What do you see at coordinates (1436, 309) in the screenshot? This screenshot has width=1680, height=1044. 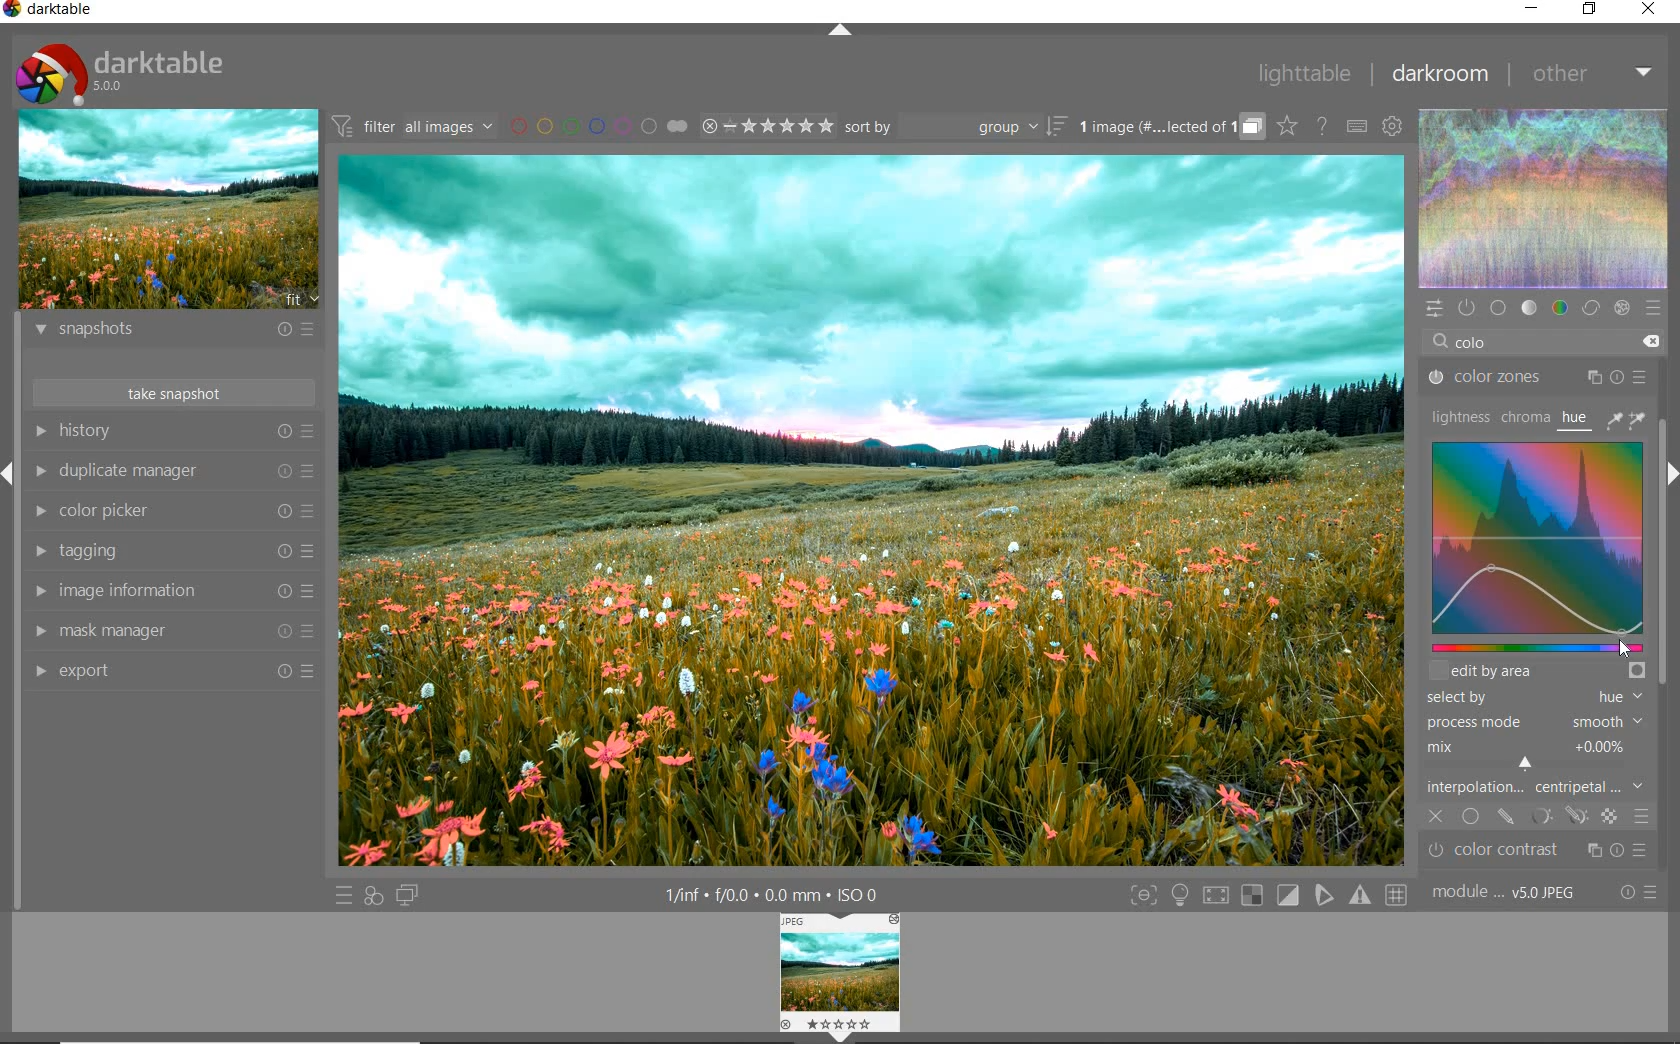 I see `quick access panel` at bounding box center [1436, 309].